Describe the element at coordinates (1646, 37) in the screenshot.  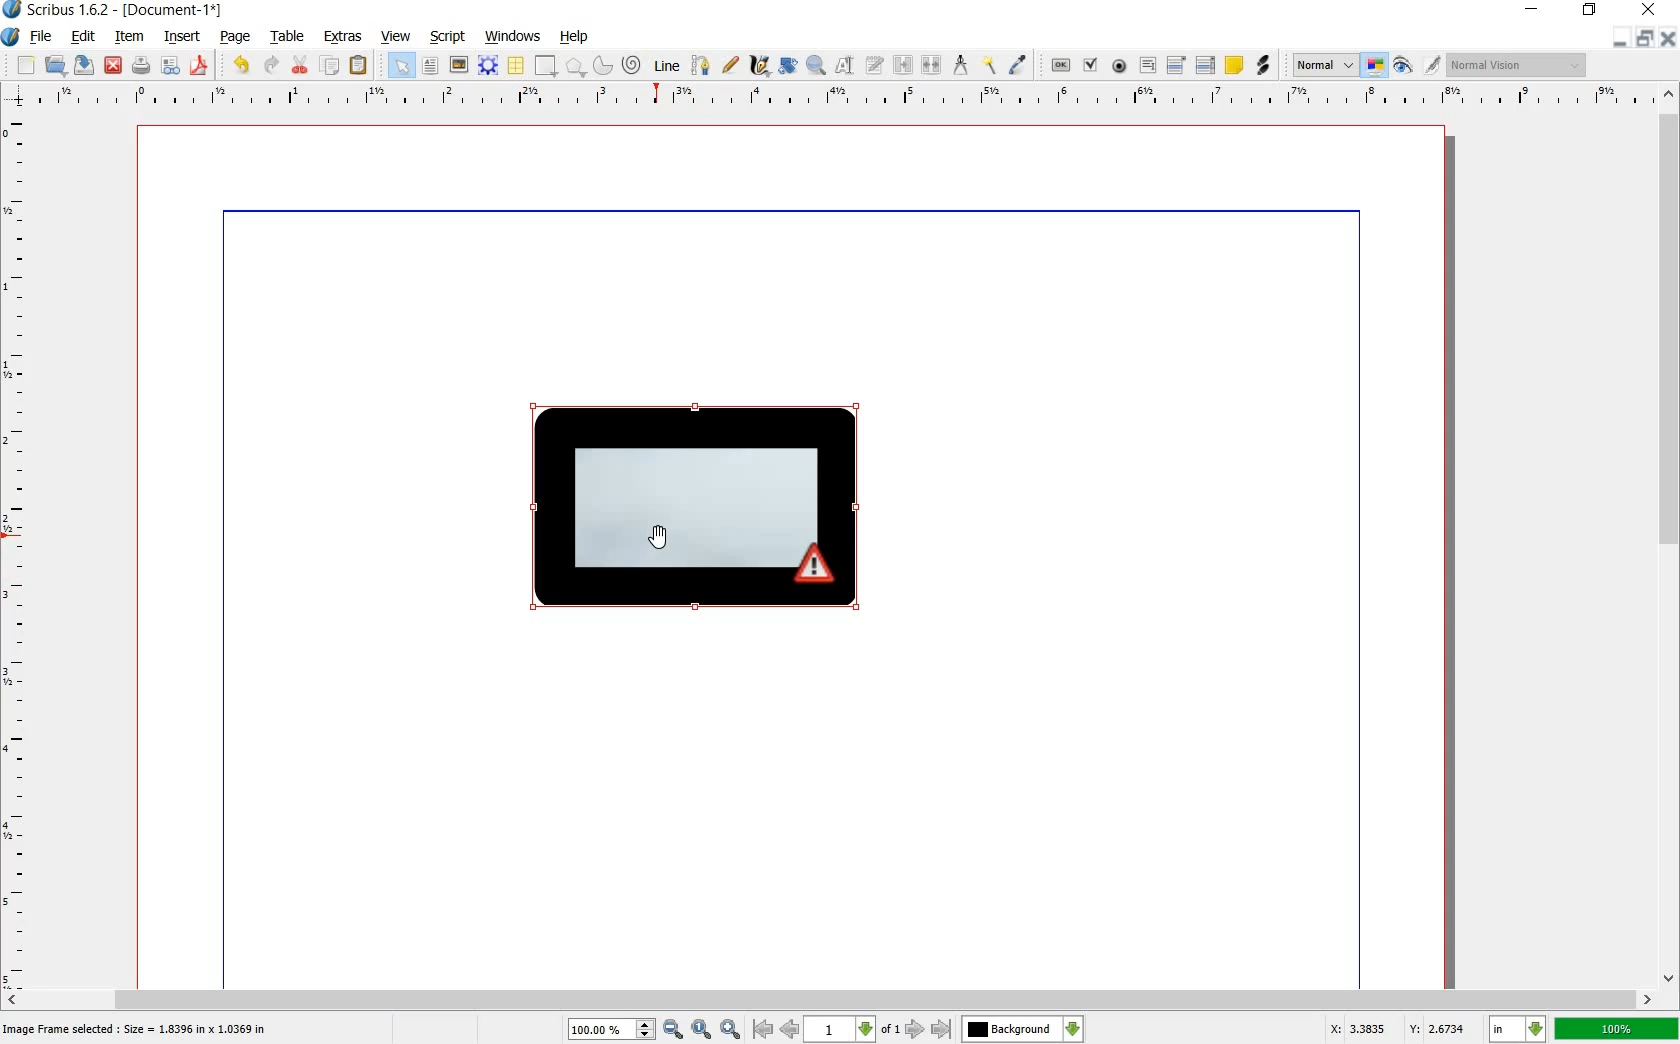
I see `restore document` at that location.